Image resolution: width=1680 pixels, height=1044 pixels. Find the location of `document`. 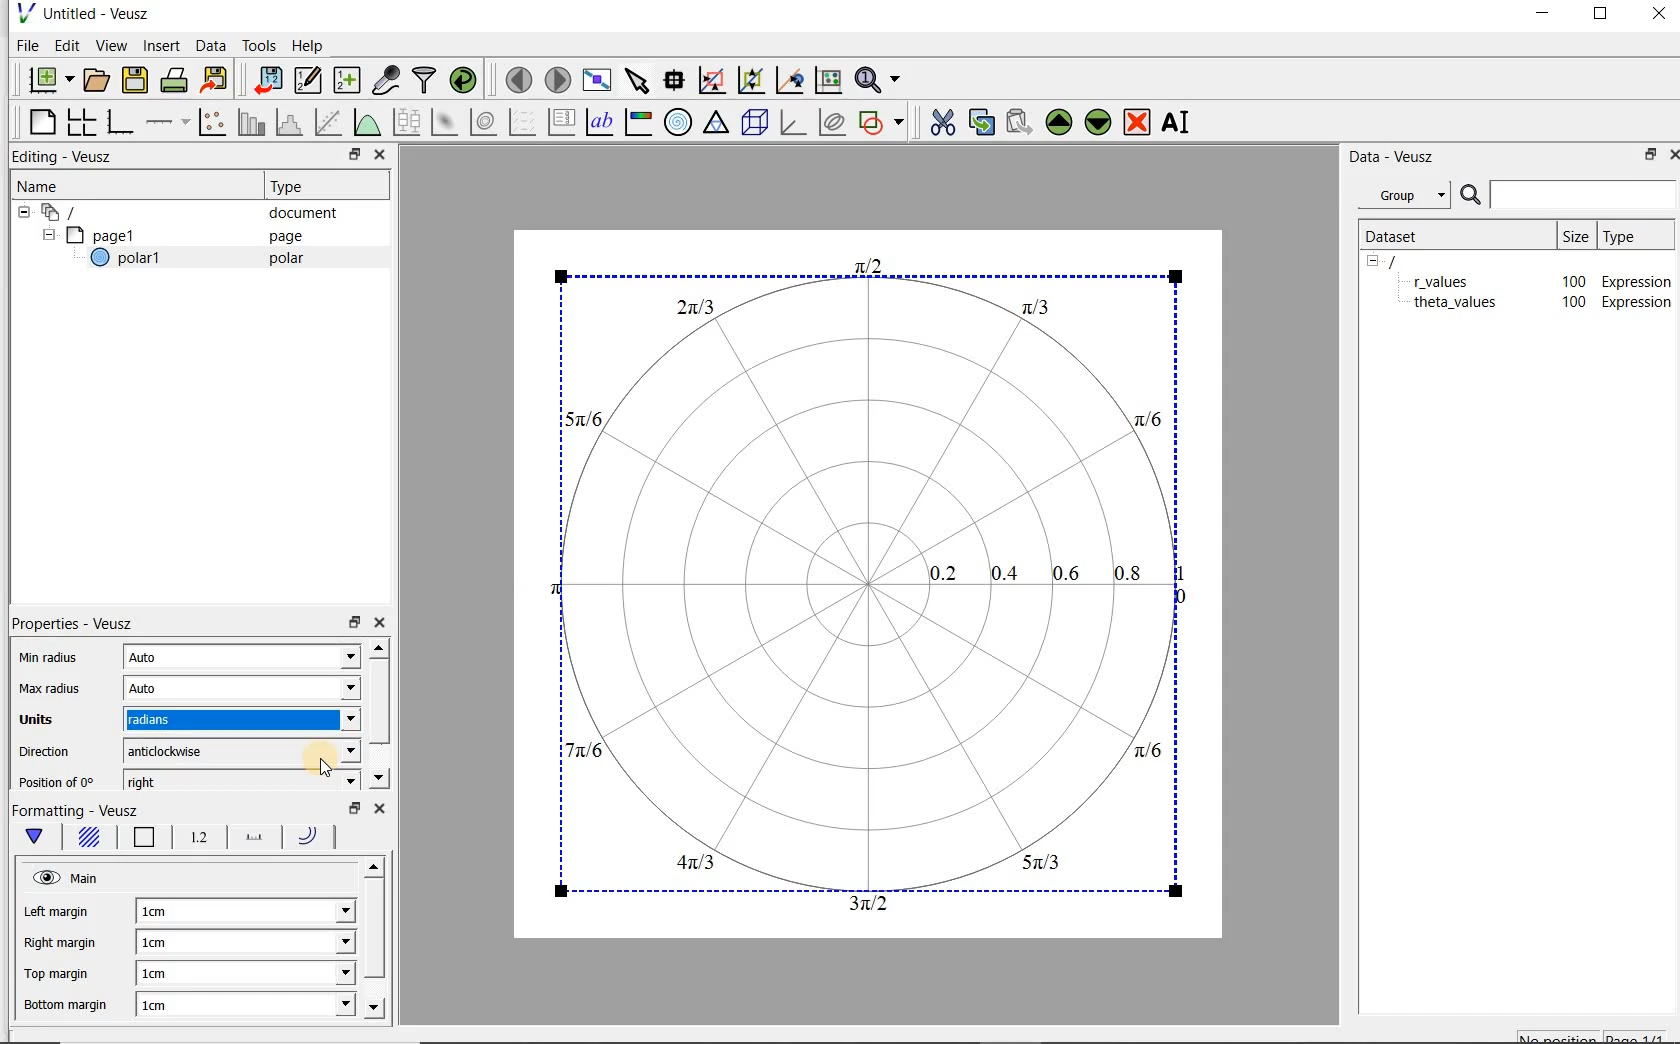

document is located at coordinates (295, 213).